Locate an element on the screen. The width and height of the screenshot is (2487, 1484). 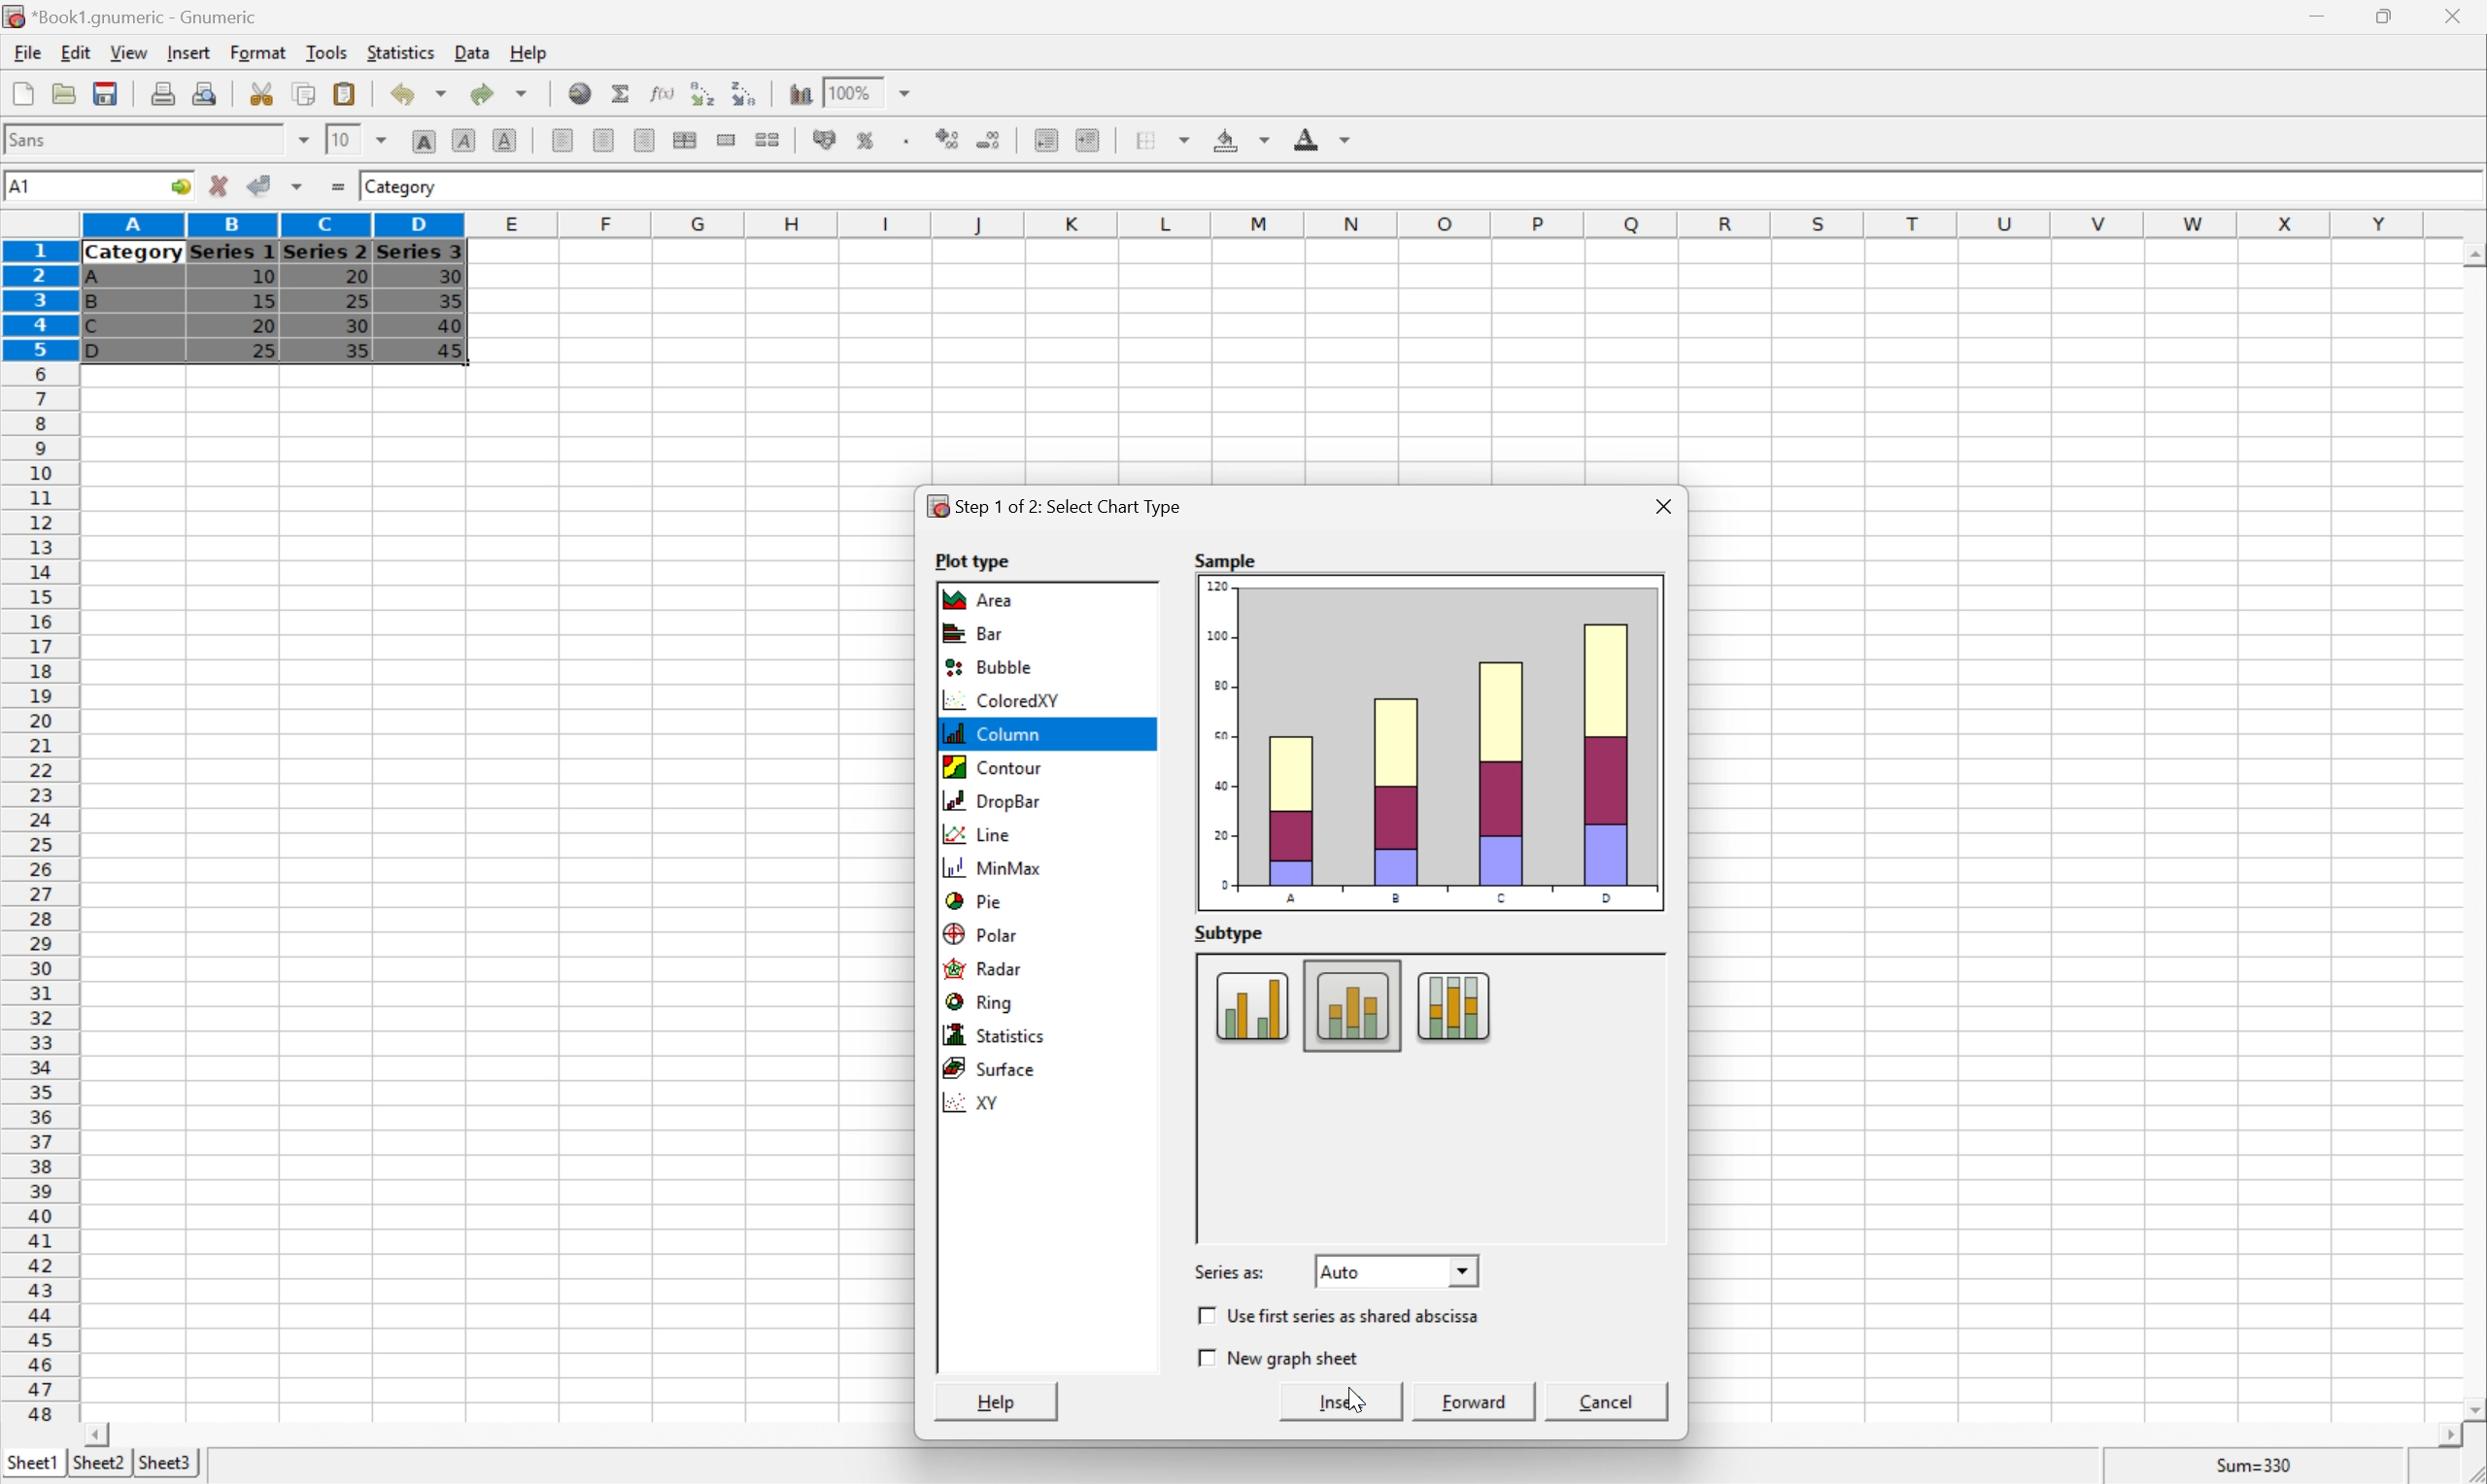
Cancel is located at coordinates (1614, 1402).